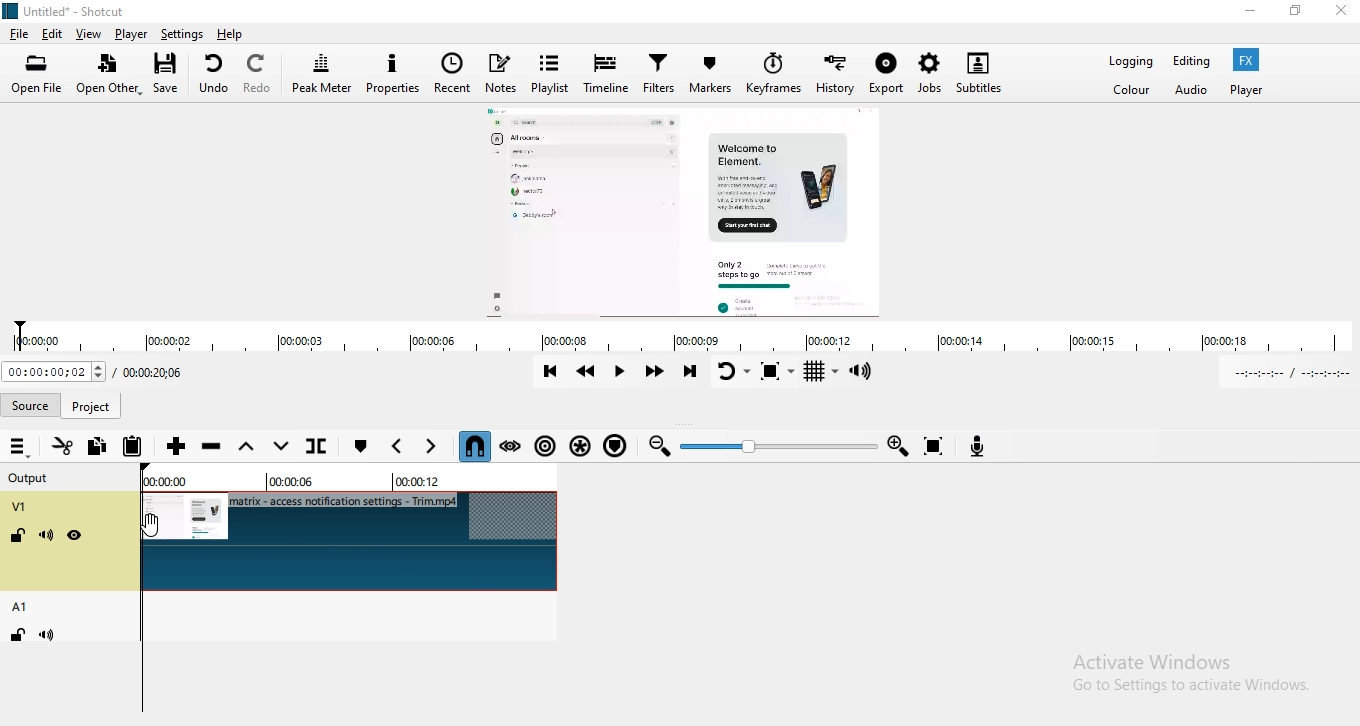 This screenshot has width=1360, height=726. What do you see at coordinates (327, 76) in the screenshot?
I see `Peak meter` at bounding box center [327, 76].